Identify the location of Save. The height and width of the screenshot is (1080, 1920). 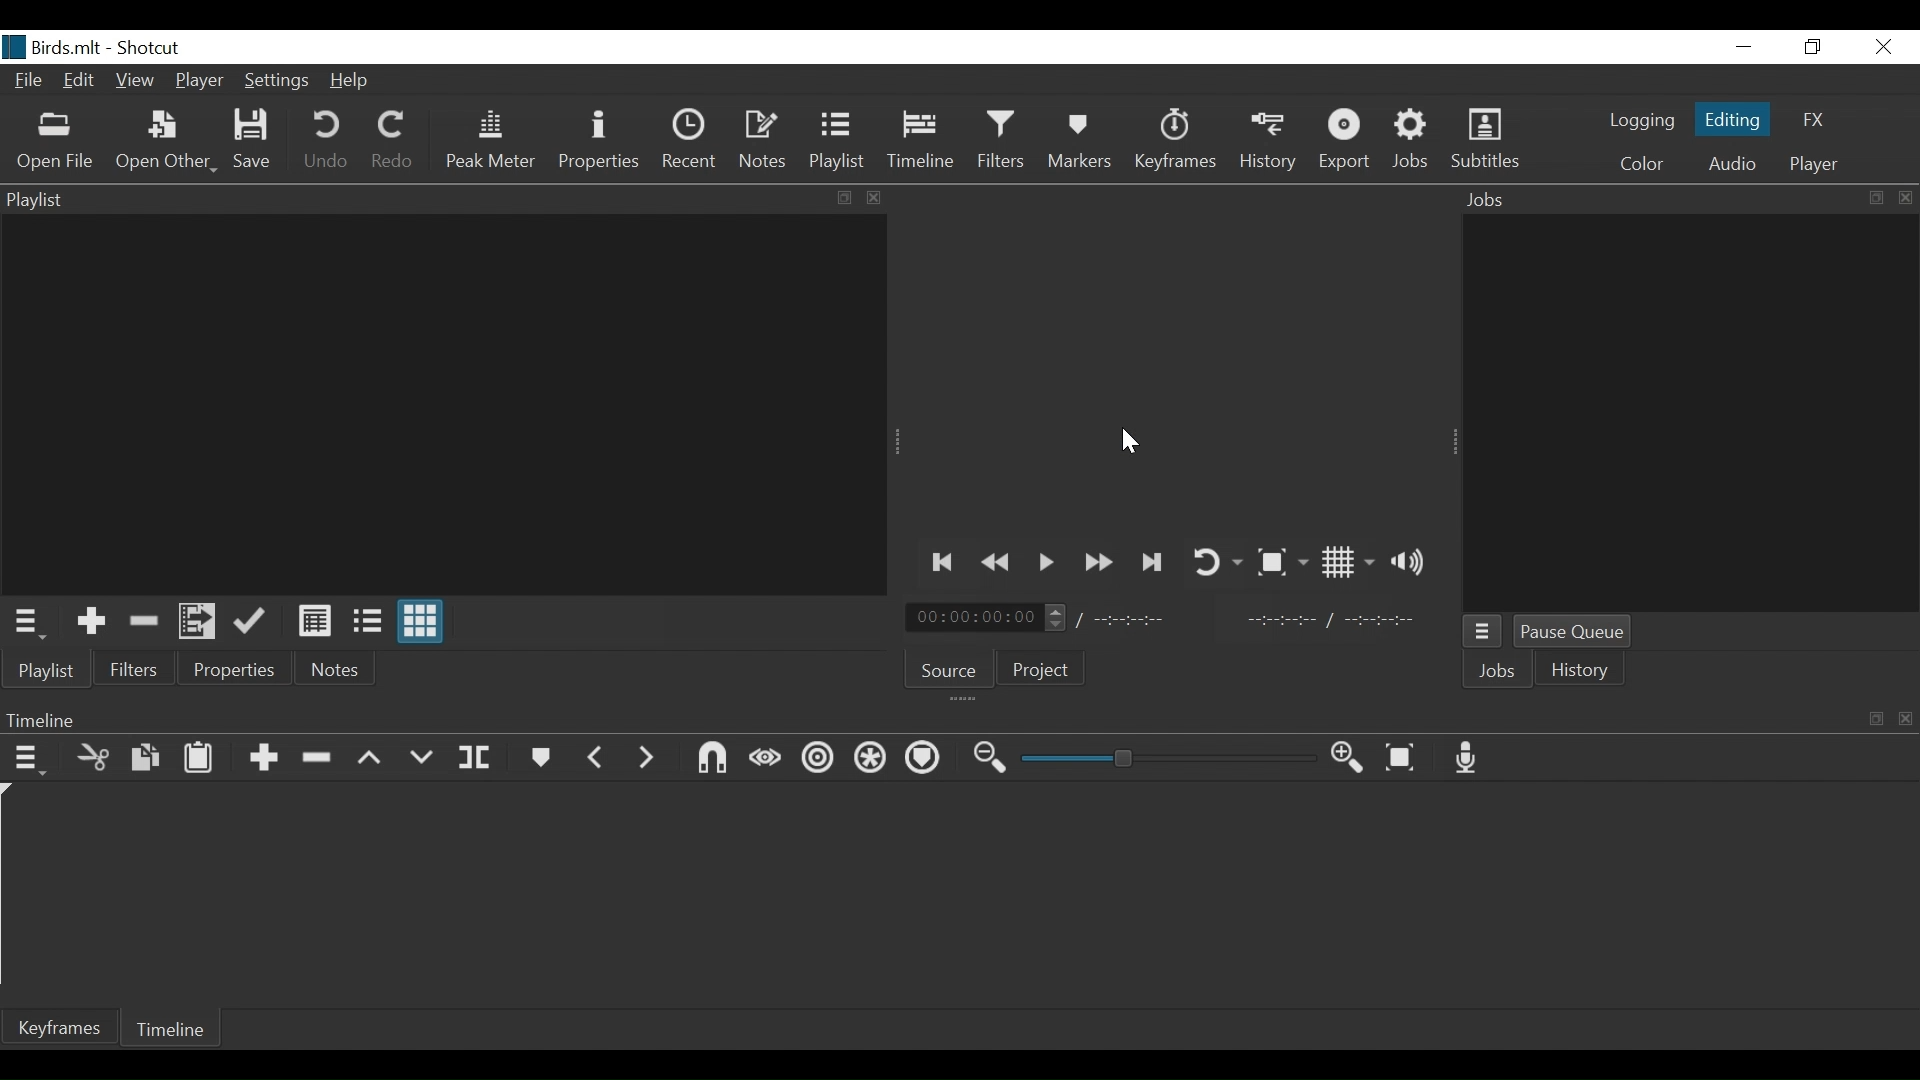
(254, 141).